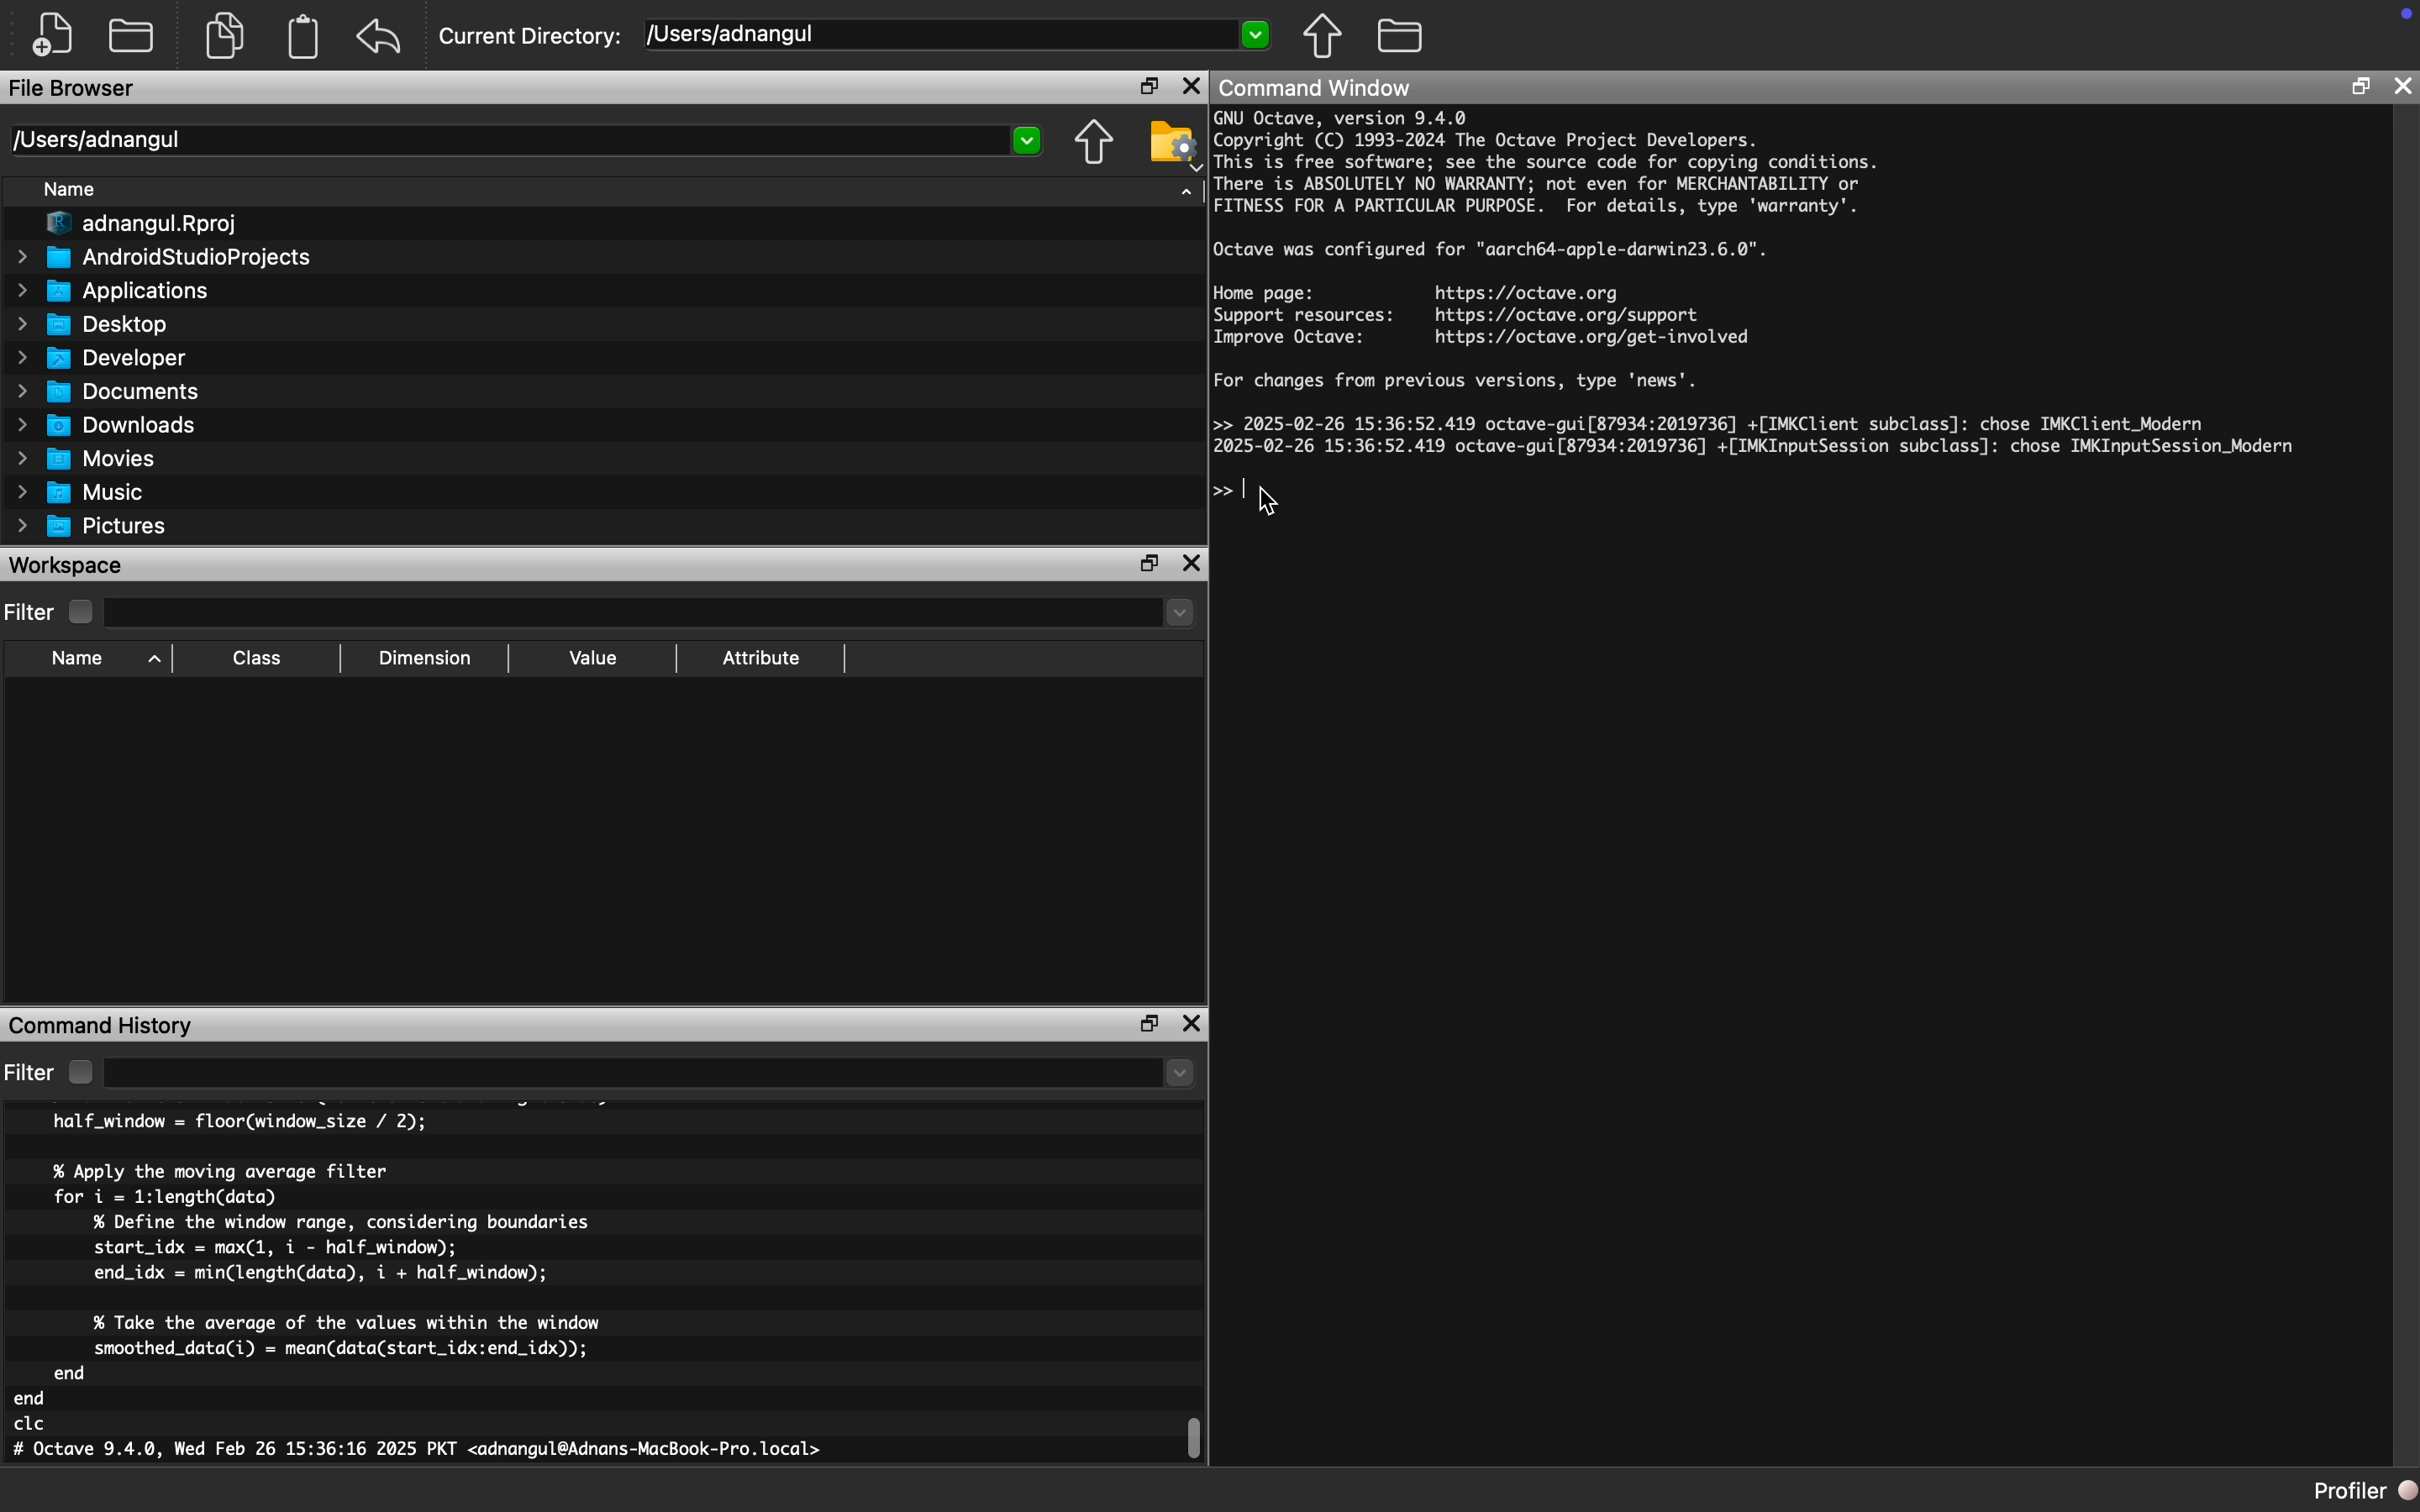  What do you see at coordinates (1191, 1024) in the screenshot?
I see `Close` at bounding box center [1191, 1024].